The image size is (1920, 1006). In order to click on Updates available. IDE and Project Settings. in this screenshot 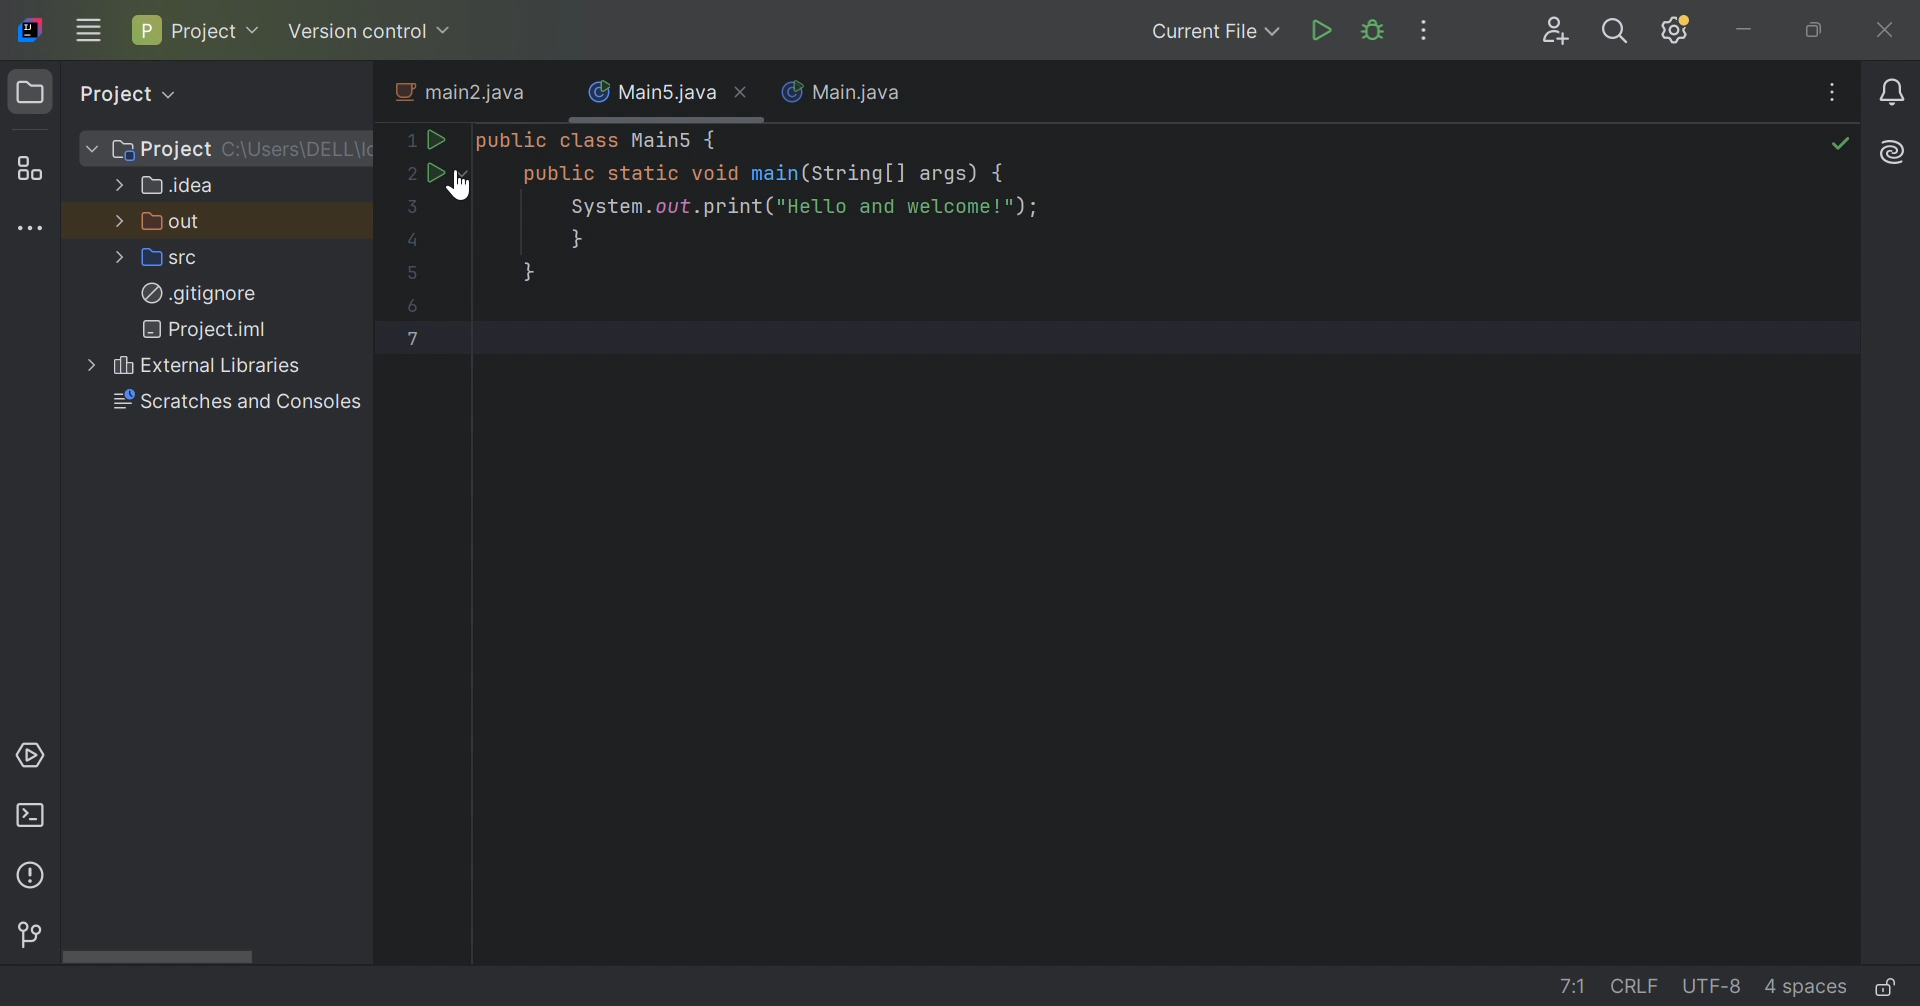, I will do `click(1674, 29)`.